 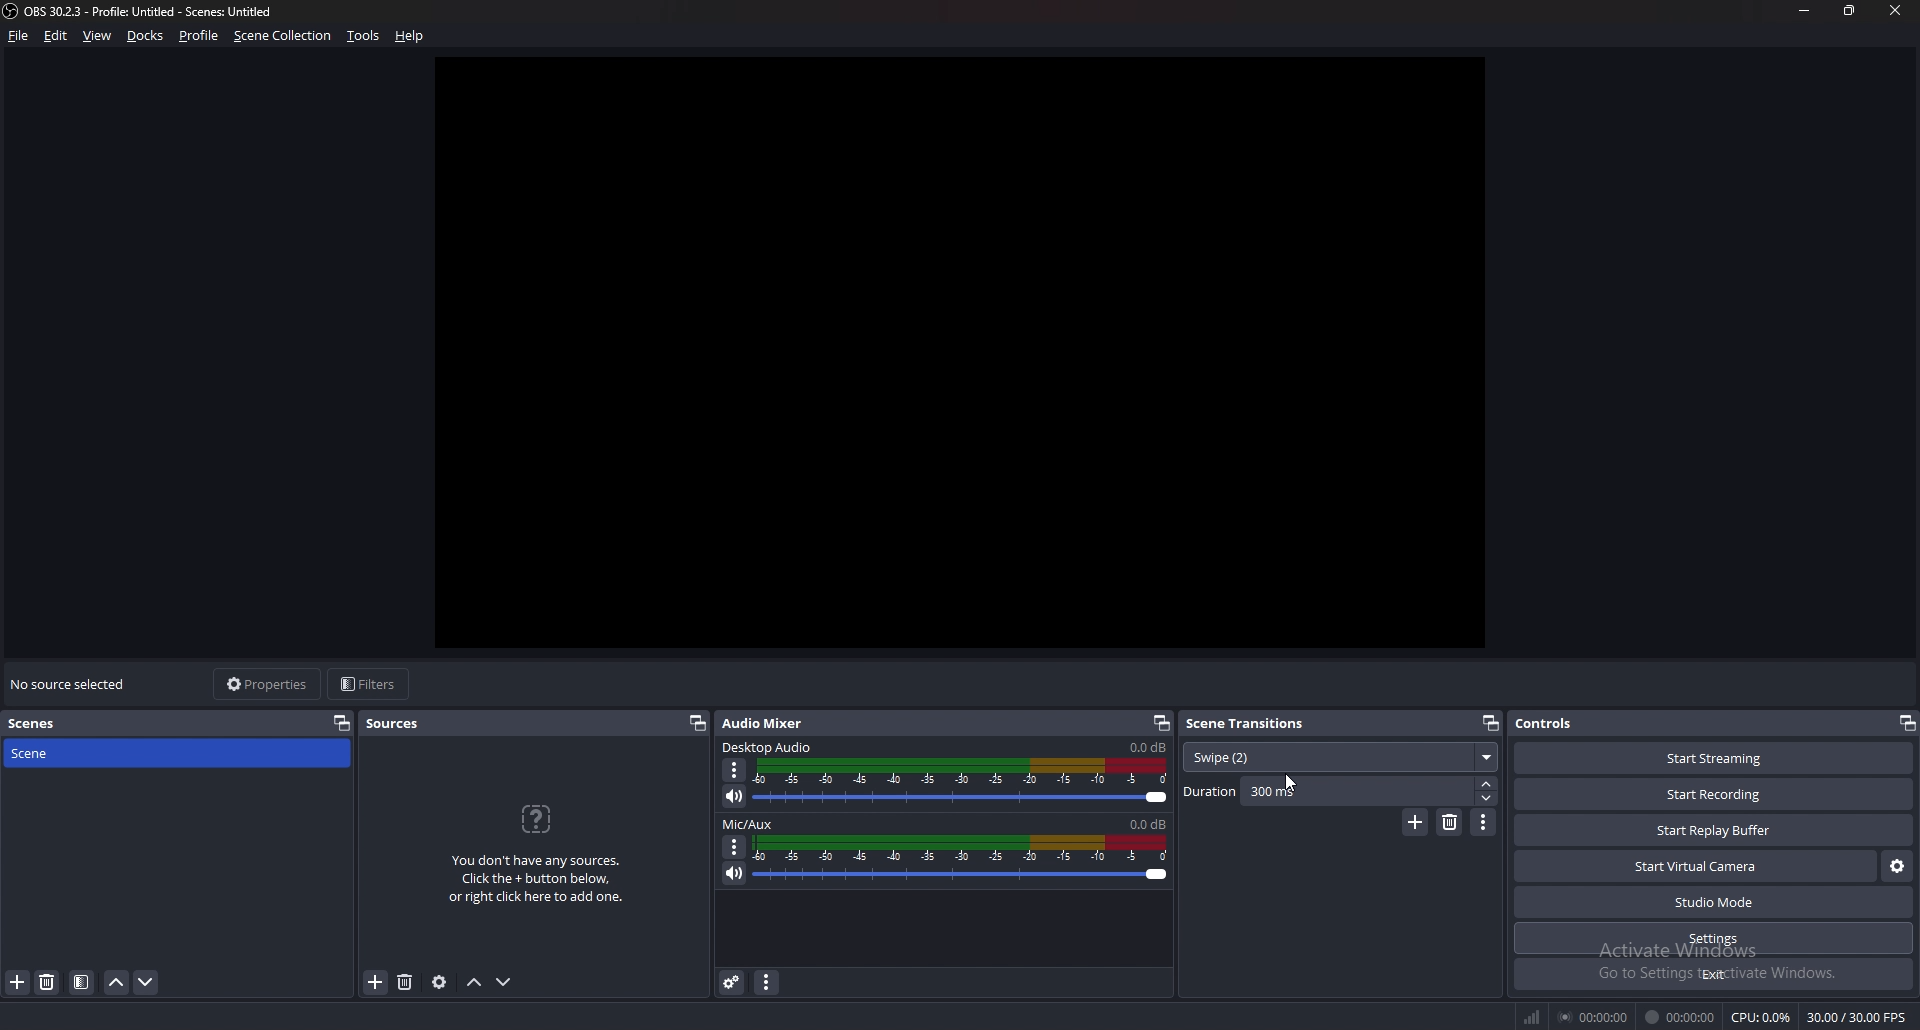 What do you see at coordinates (1161, 723) in the screenshot?
I see `pop out` at bounding box center [1161, 723].